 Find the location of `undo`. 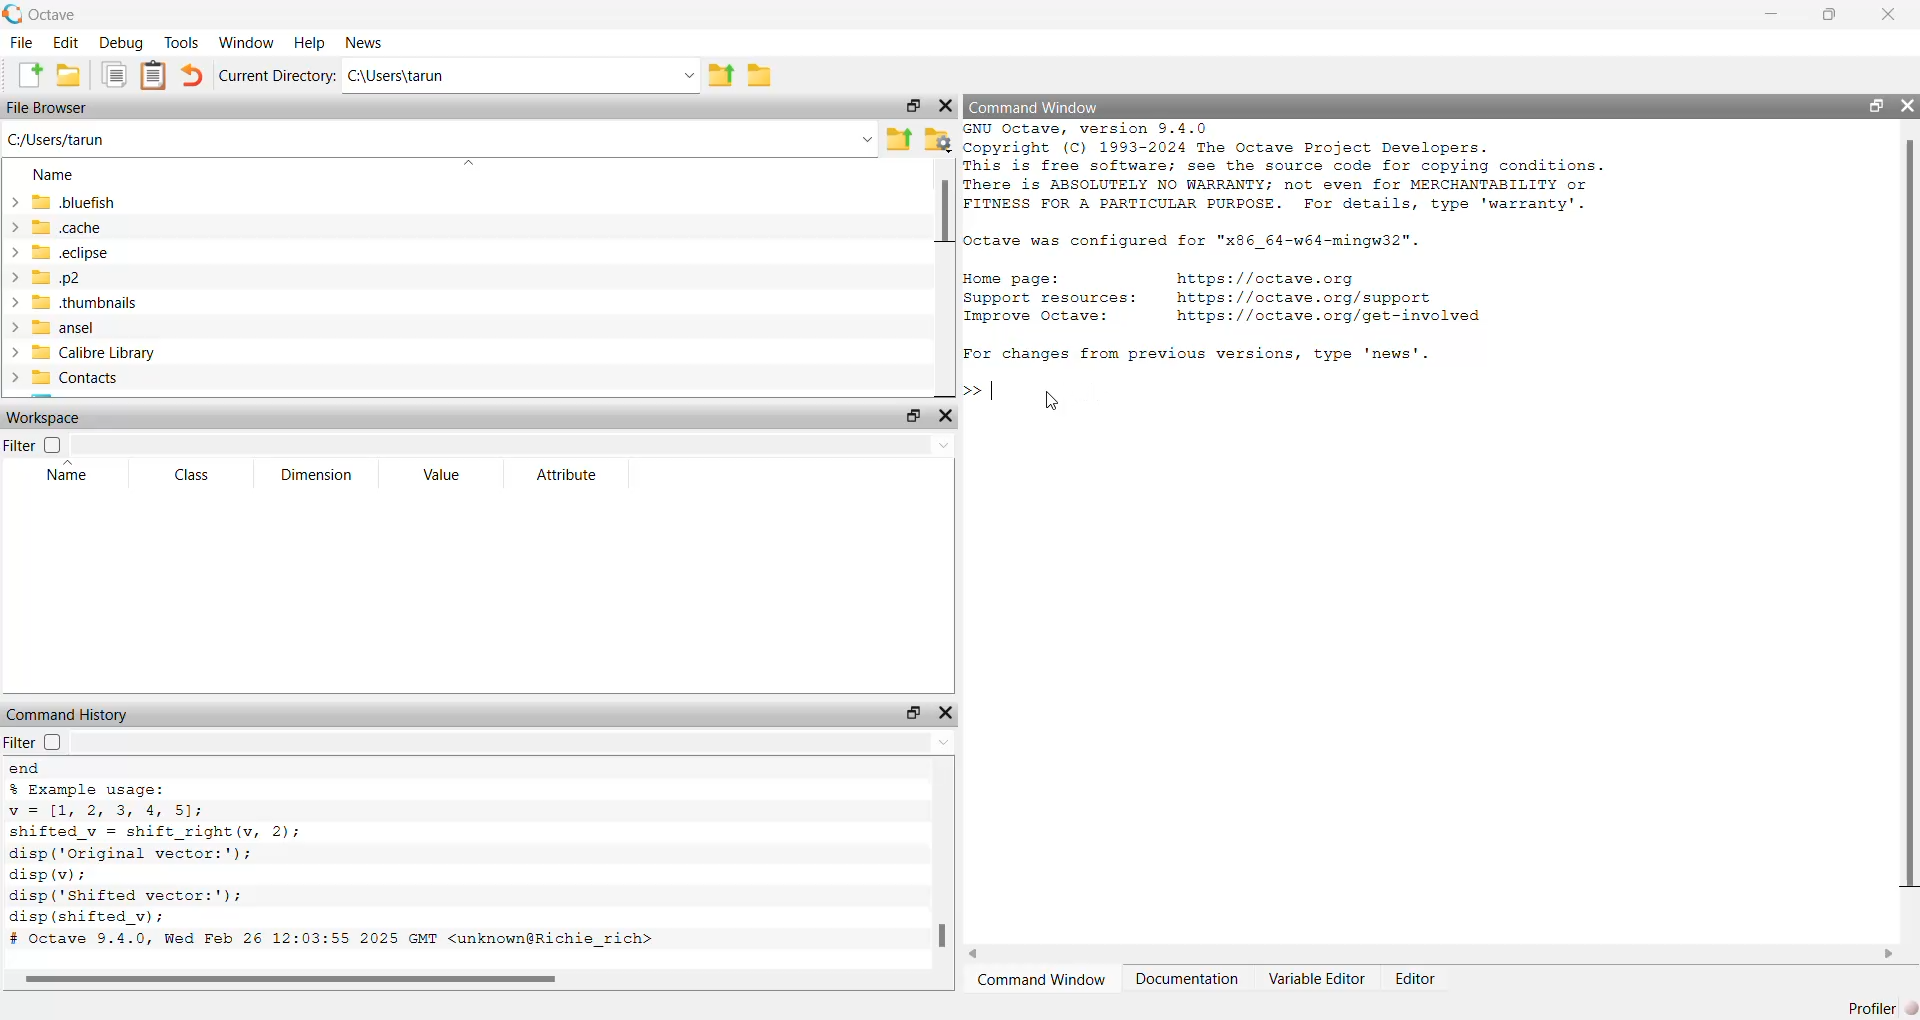

undo is located at coordinates (192, 76).